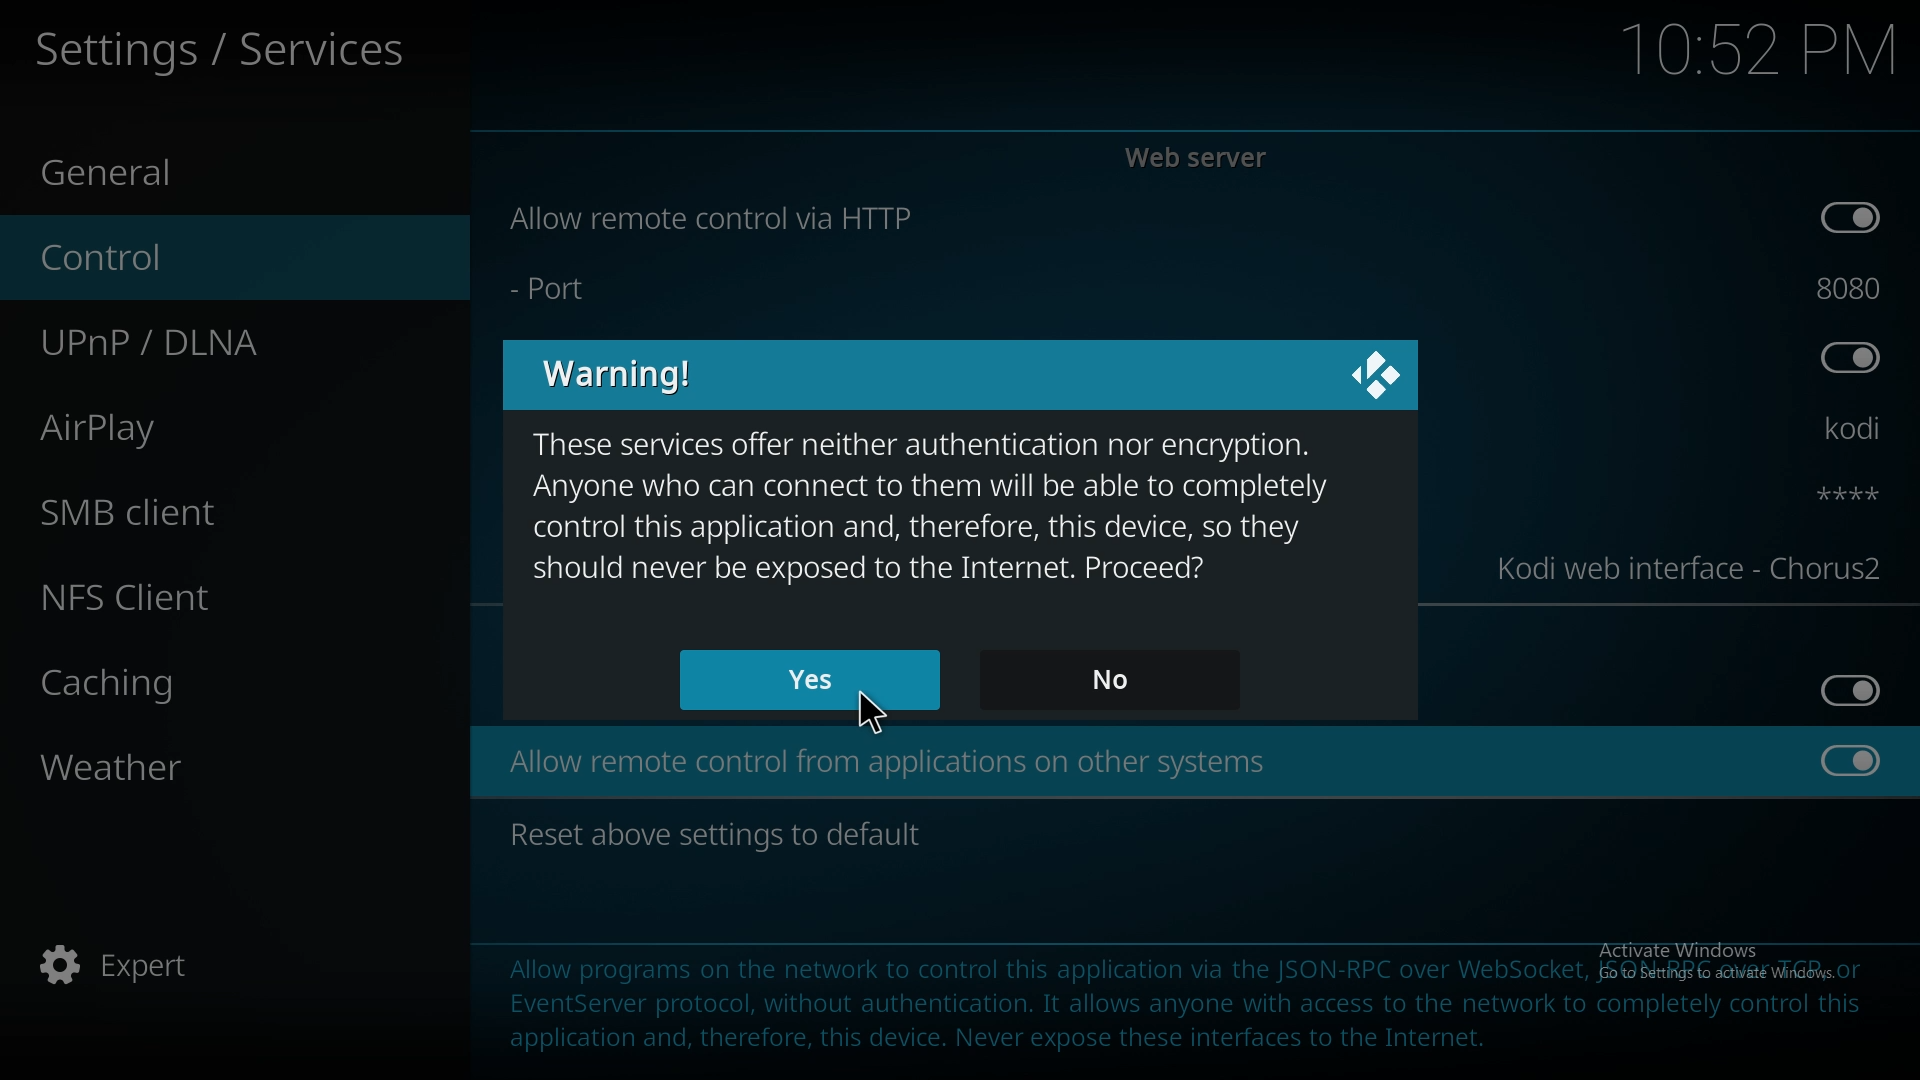  What do you see at coordinates (200, 512) in the screenshot?
I see `smb client` at bounding box center [200, 512].